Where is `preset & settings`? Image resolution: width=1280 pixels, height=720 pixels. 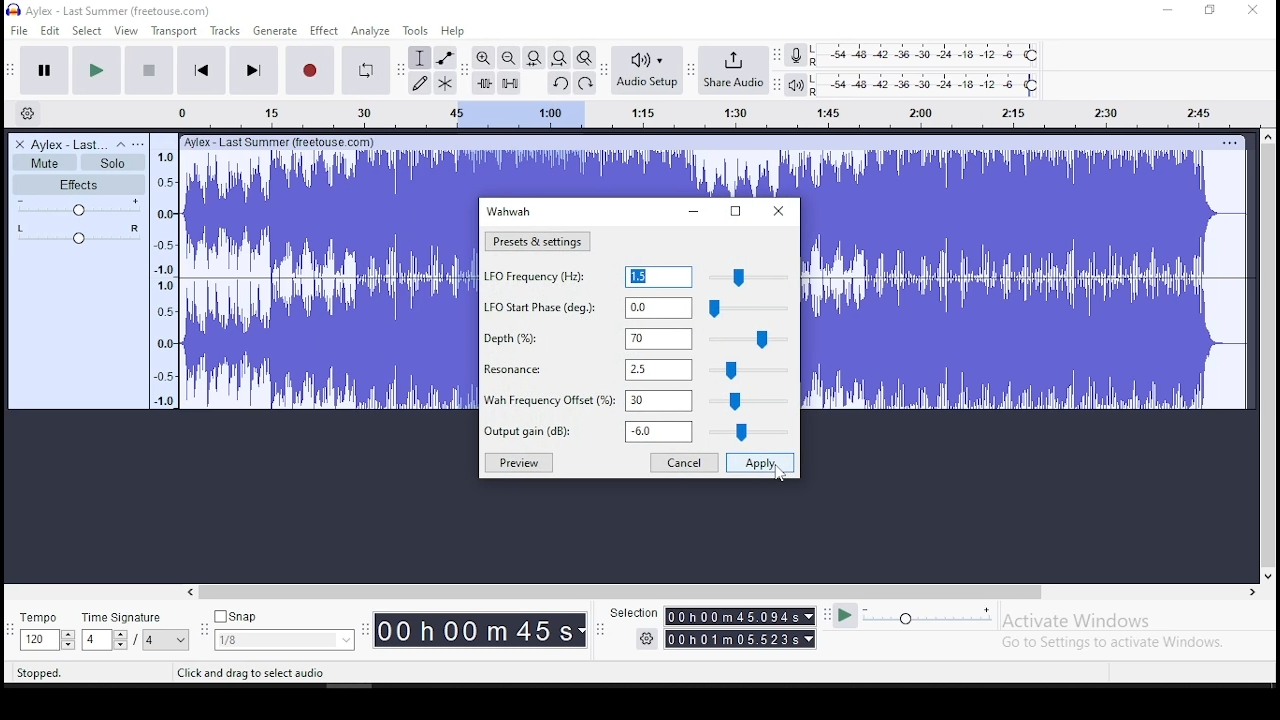 preset & settings is located at coordinates (538, 241).